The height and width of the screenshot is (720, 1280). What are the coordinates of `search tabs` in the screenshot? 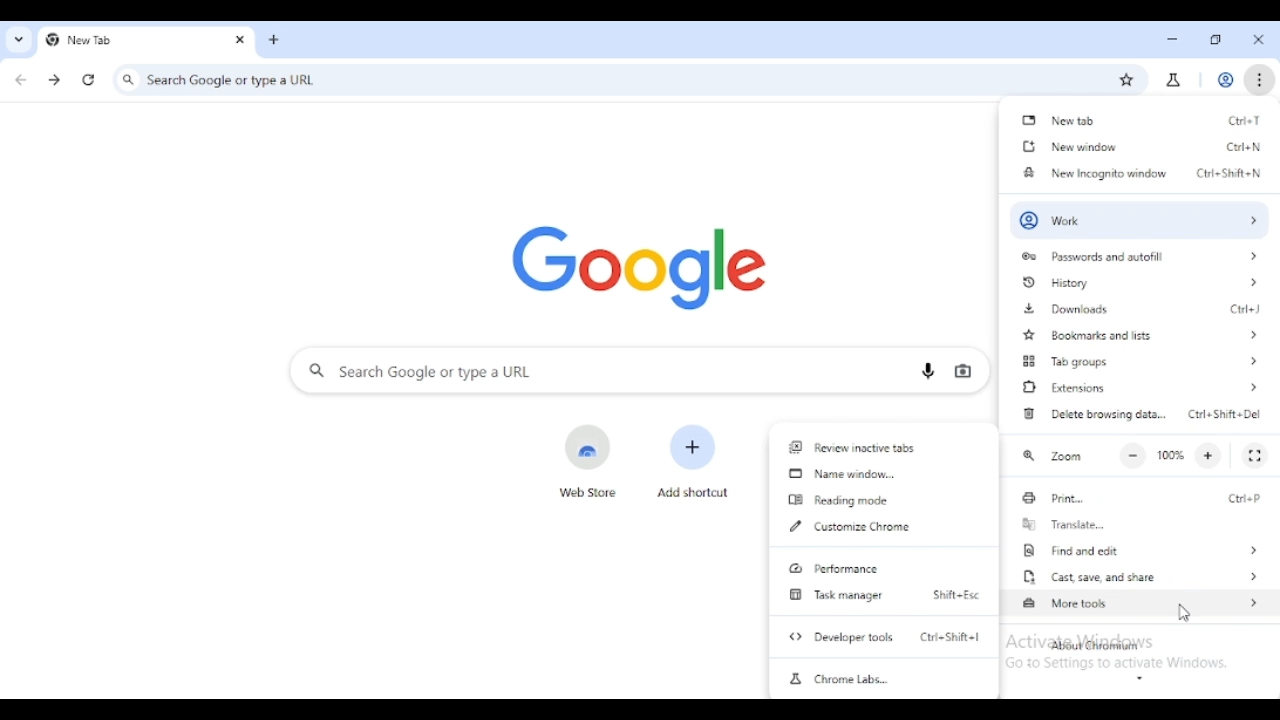 It's located at (18, 40).